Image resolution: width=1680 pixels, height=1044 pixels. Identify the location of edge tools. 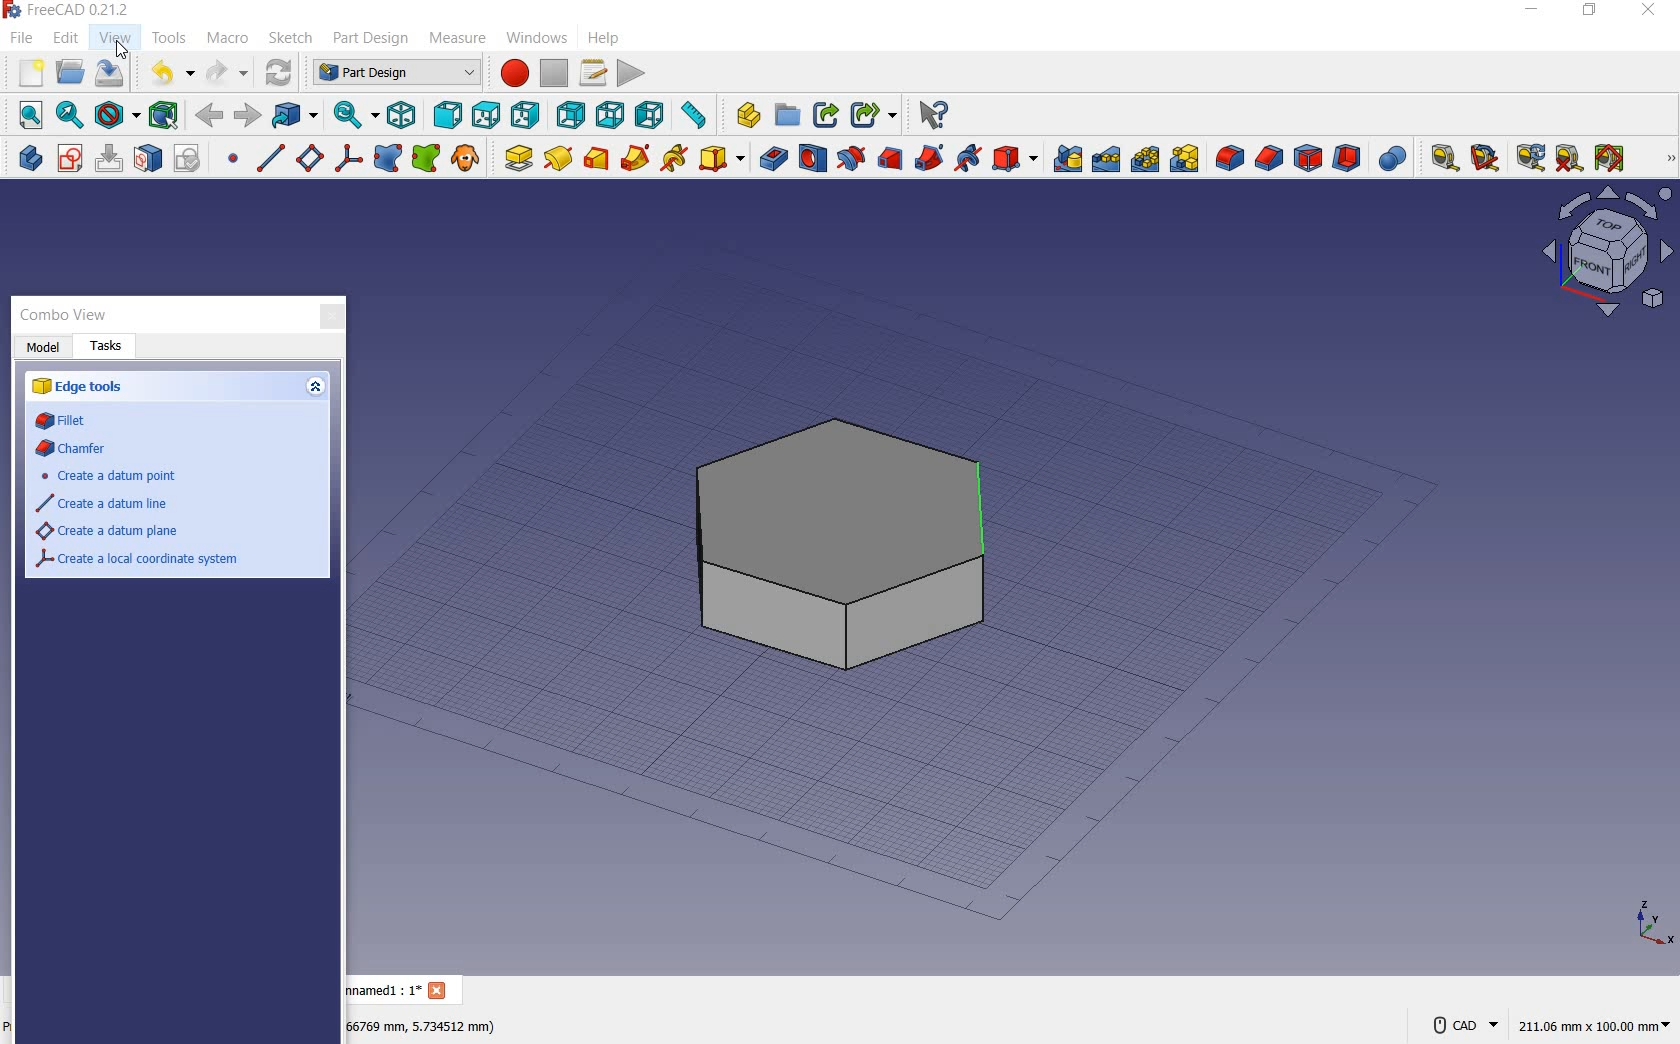
(89, 389).